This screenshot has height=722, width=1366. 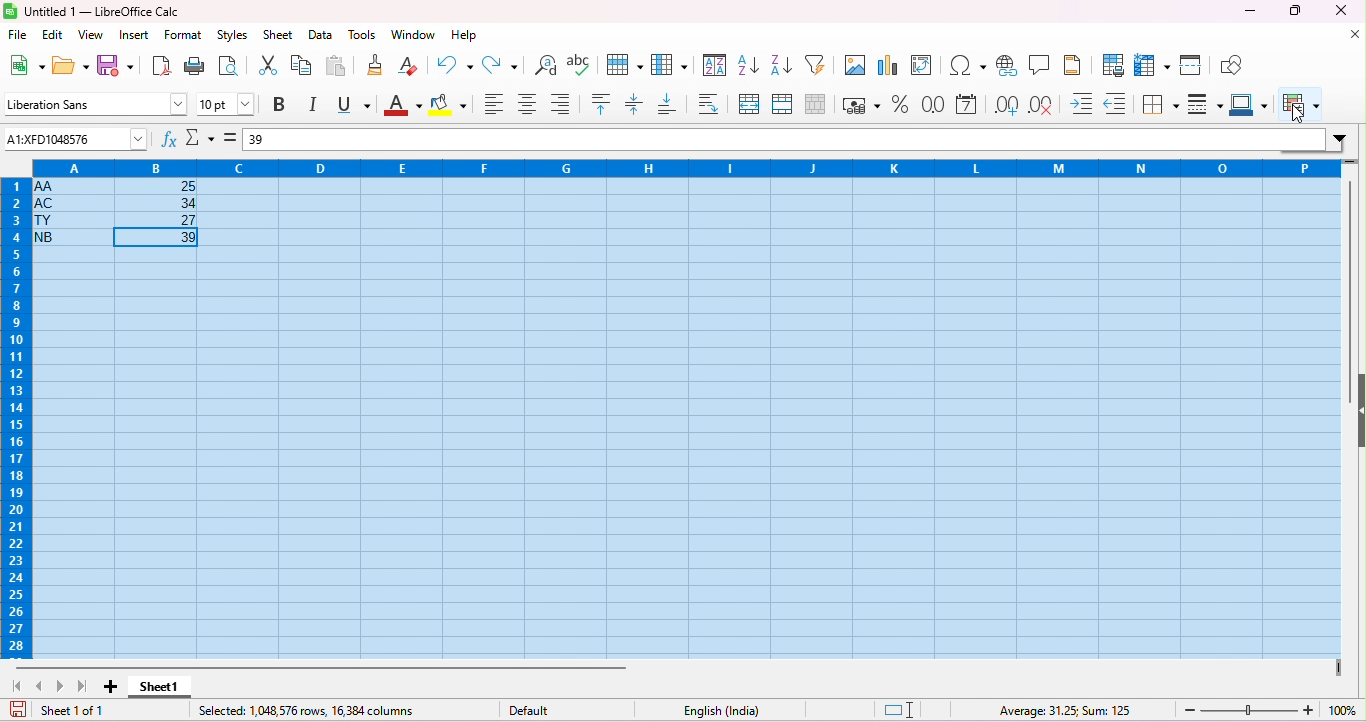 What do you see at coordinates (1193, 64) in the screenshot?
I see `split ` at bounding box center [1193, 64].